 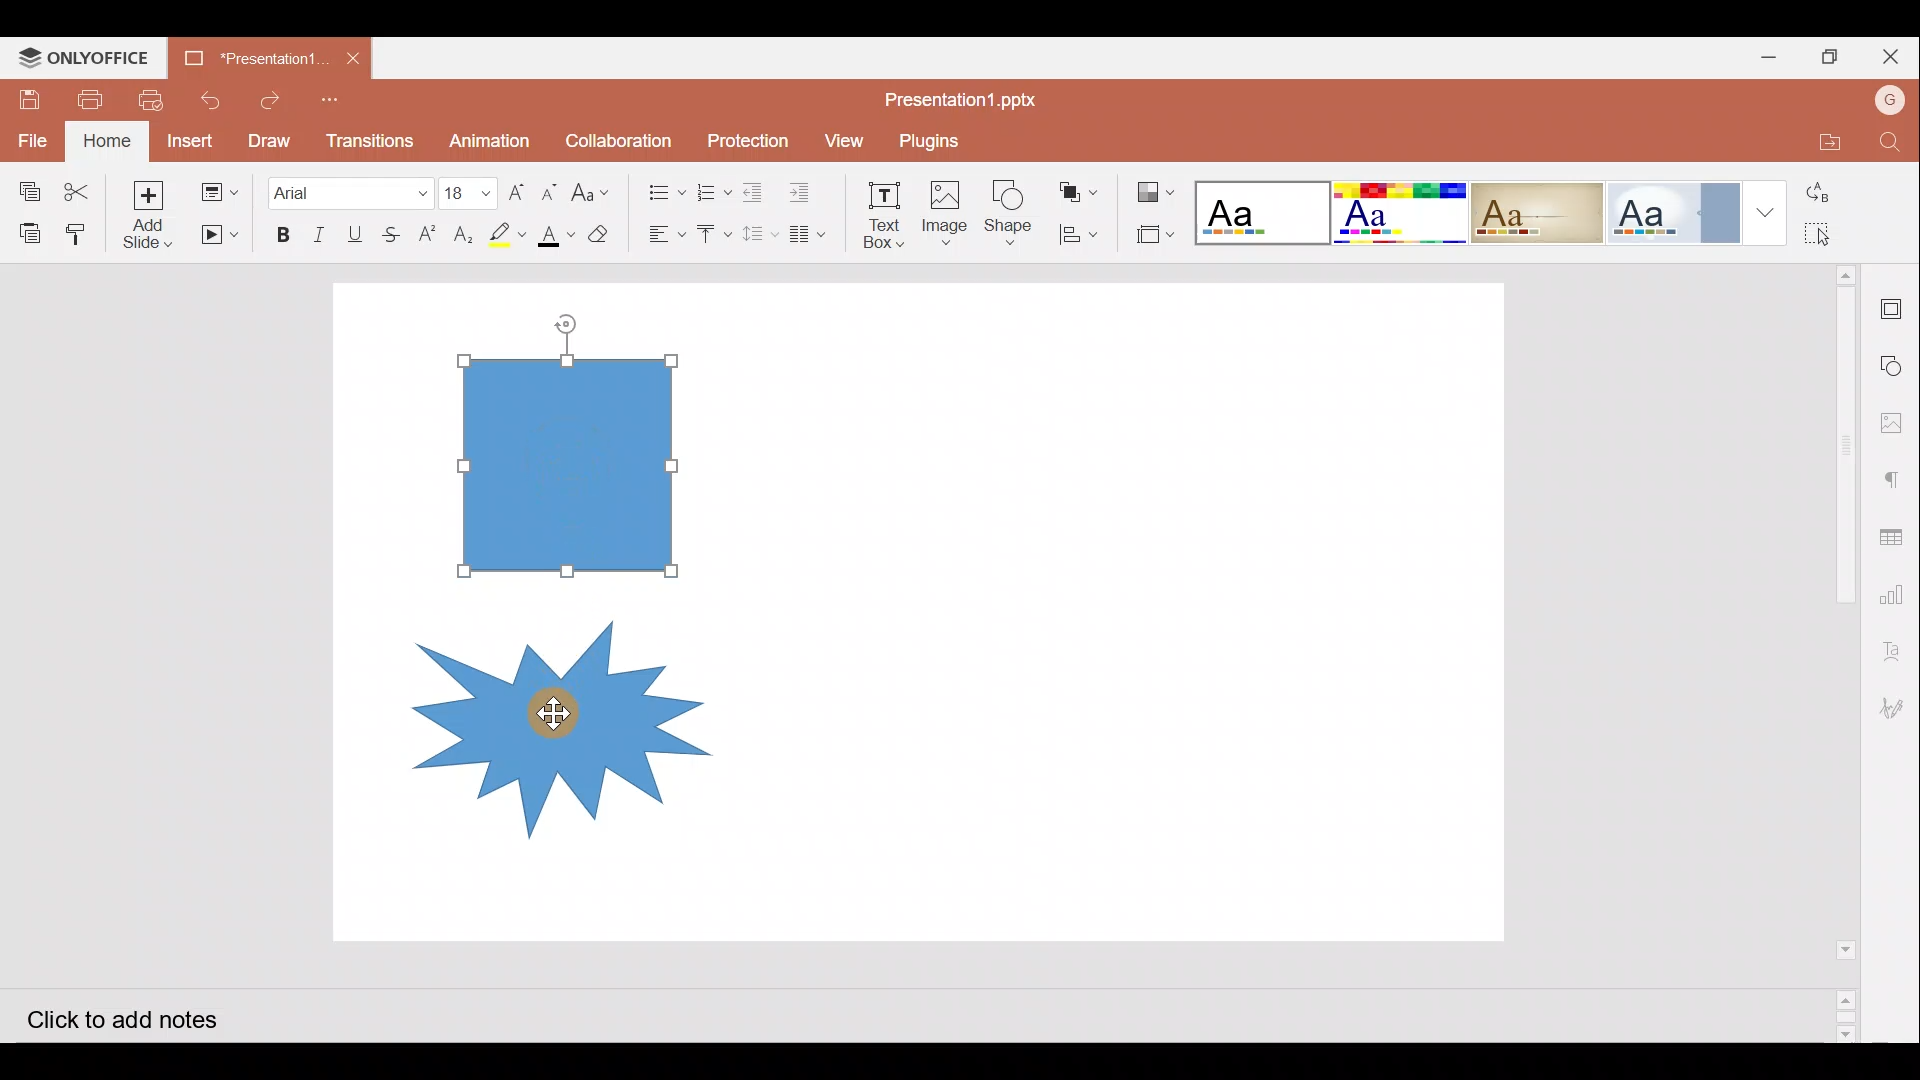 I want to click on Classic, so click(x=1537, y=209).